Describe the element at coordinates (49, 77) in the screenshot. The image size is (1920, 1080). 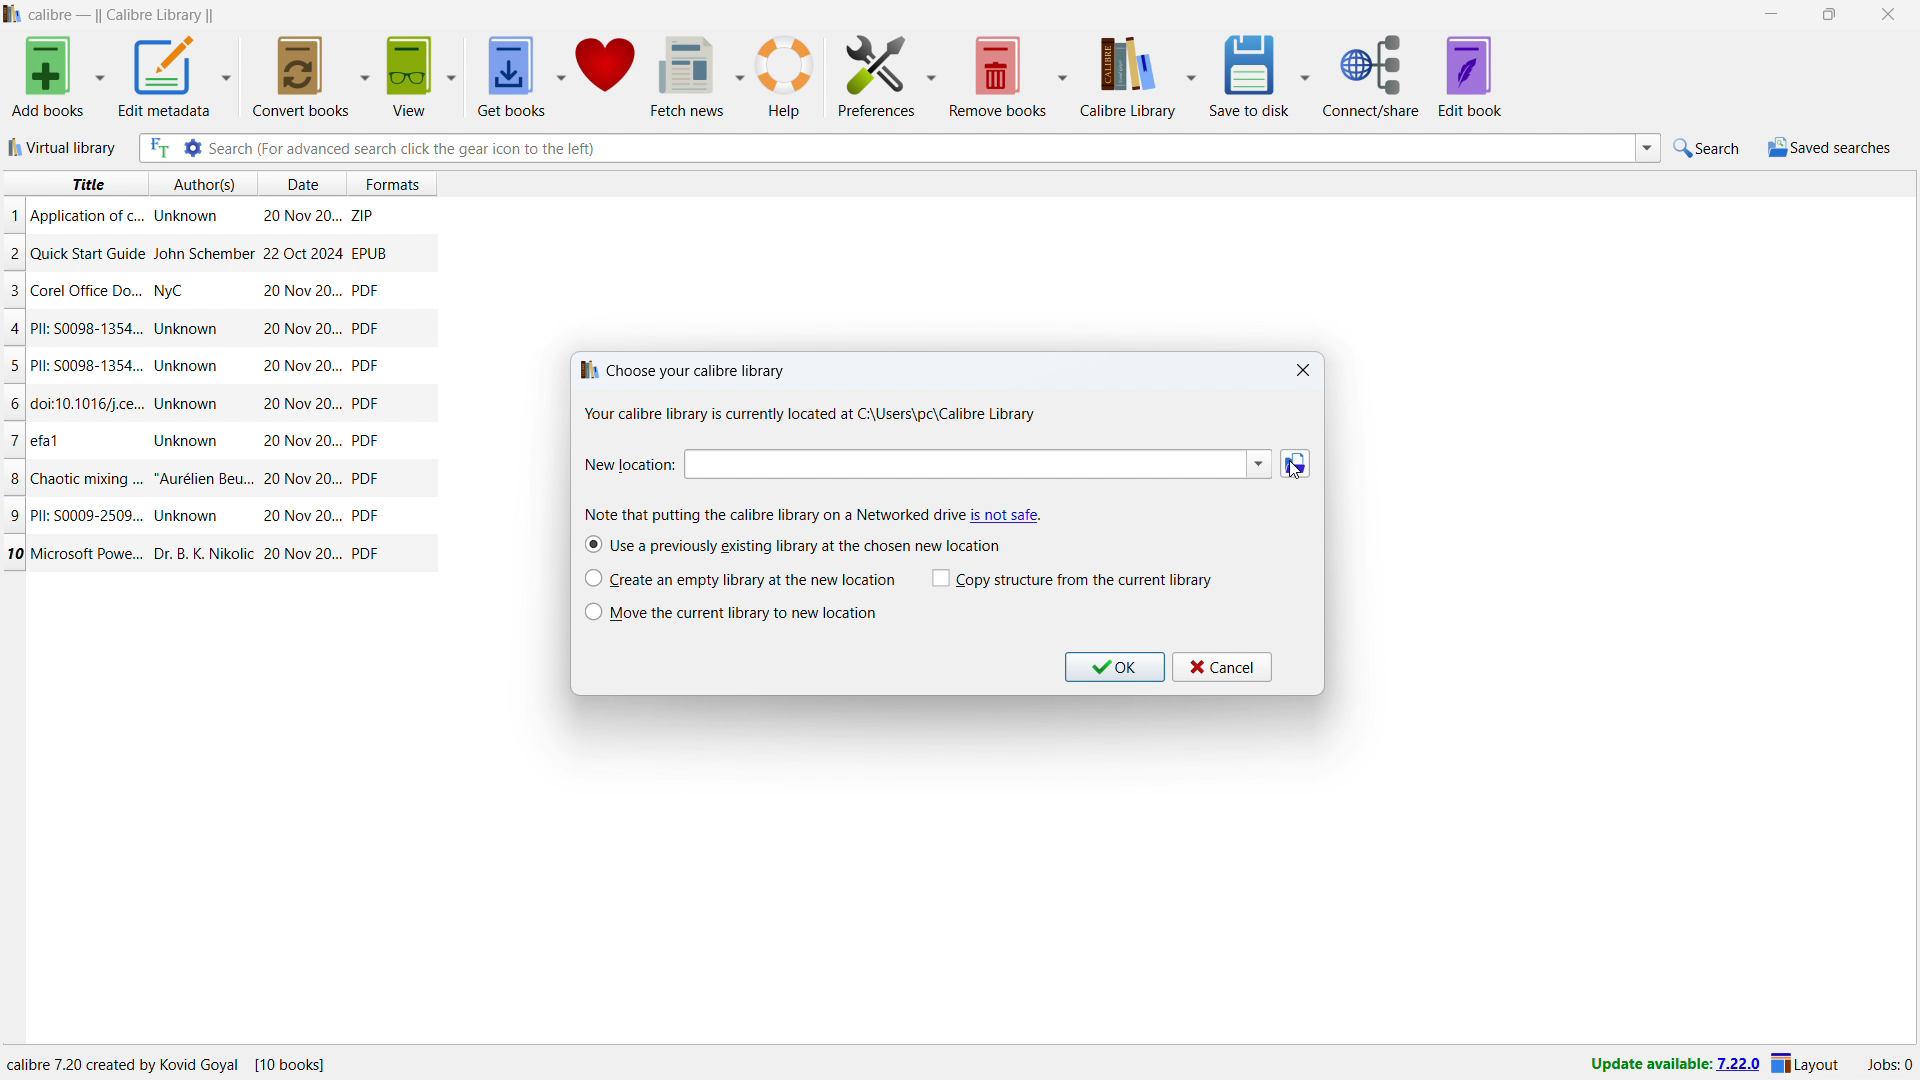
I see `add books` at that location.